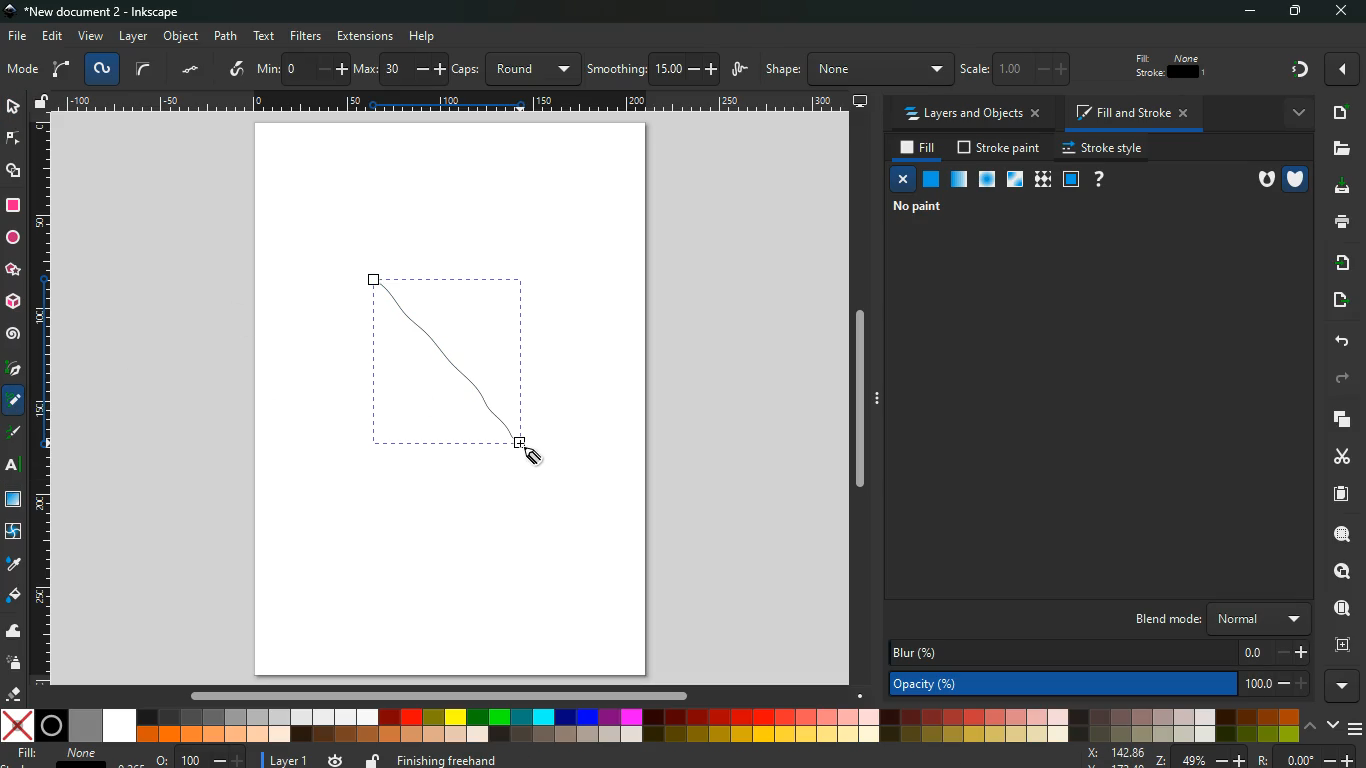  What do you see at coordinates (226, 35) in the screenshot?
I see `path` at bounding box center [226, 35].